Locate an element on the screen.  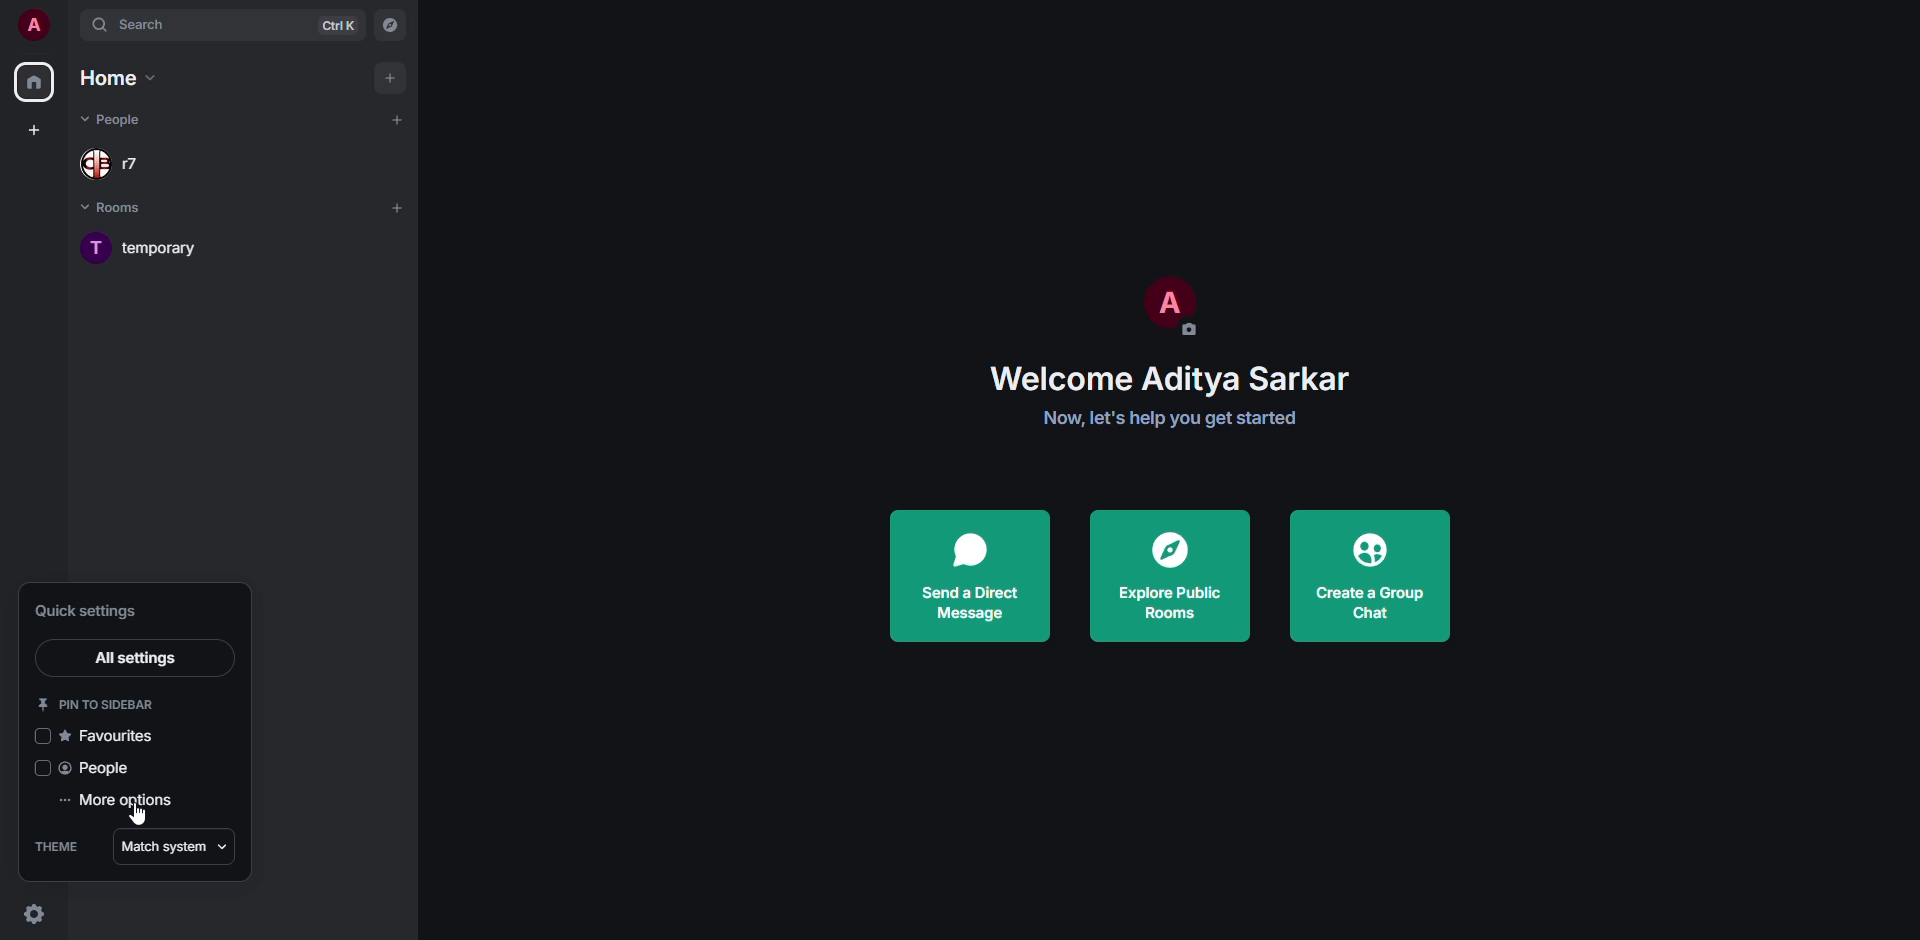
add is located at coordinates (393, 77).